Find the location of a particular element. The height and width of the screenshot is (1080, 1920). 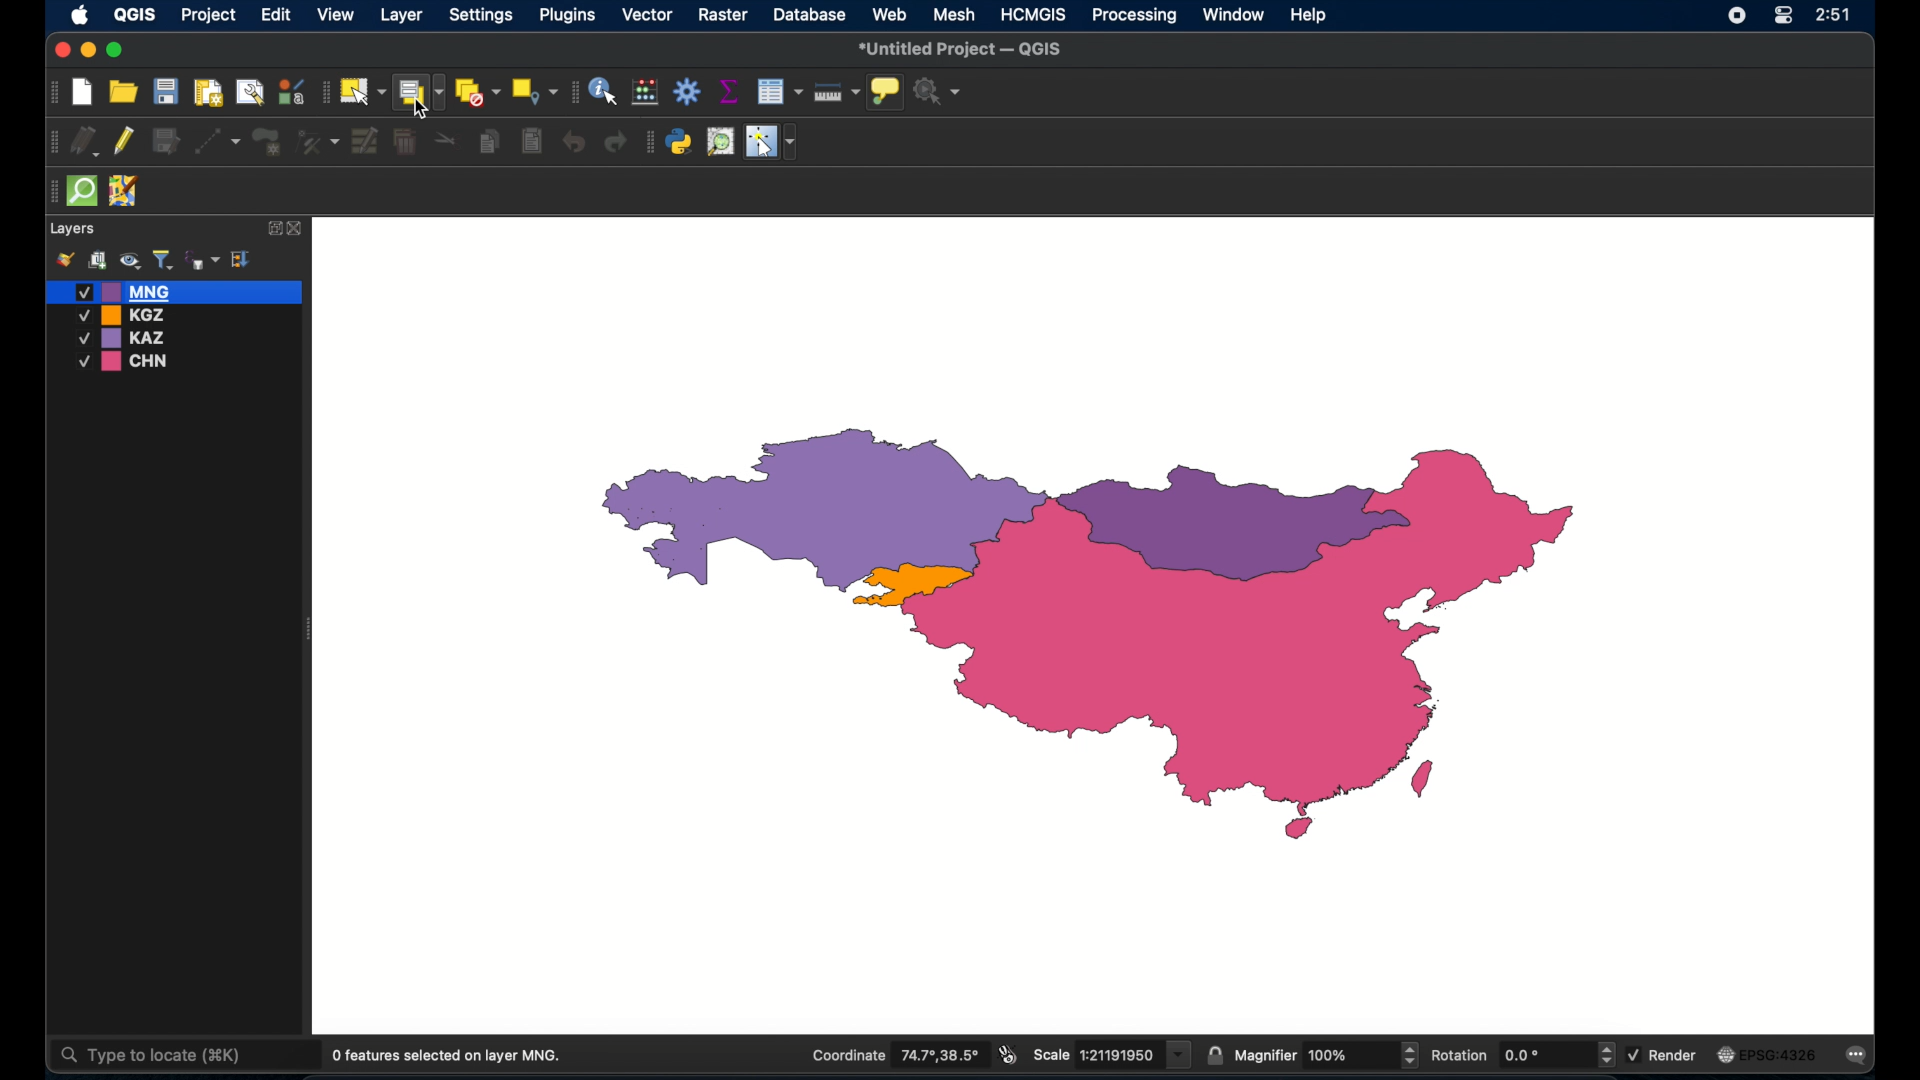

save project is located at coordinates (165, 91).